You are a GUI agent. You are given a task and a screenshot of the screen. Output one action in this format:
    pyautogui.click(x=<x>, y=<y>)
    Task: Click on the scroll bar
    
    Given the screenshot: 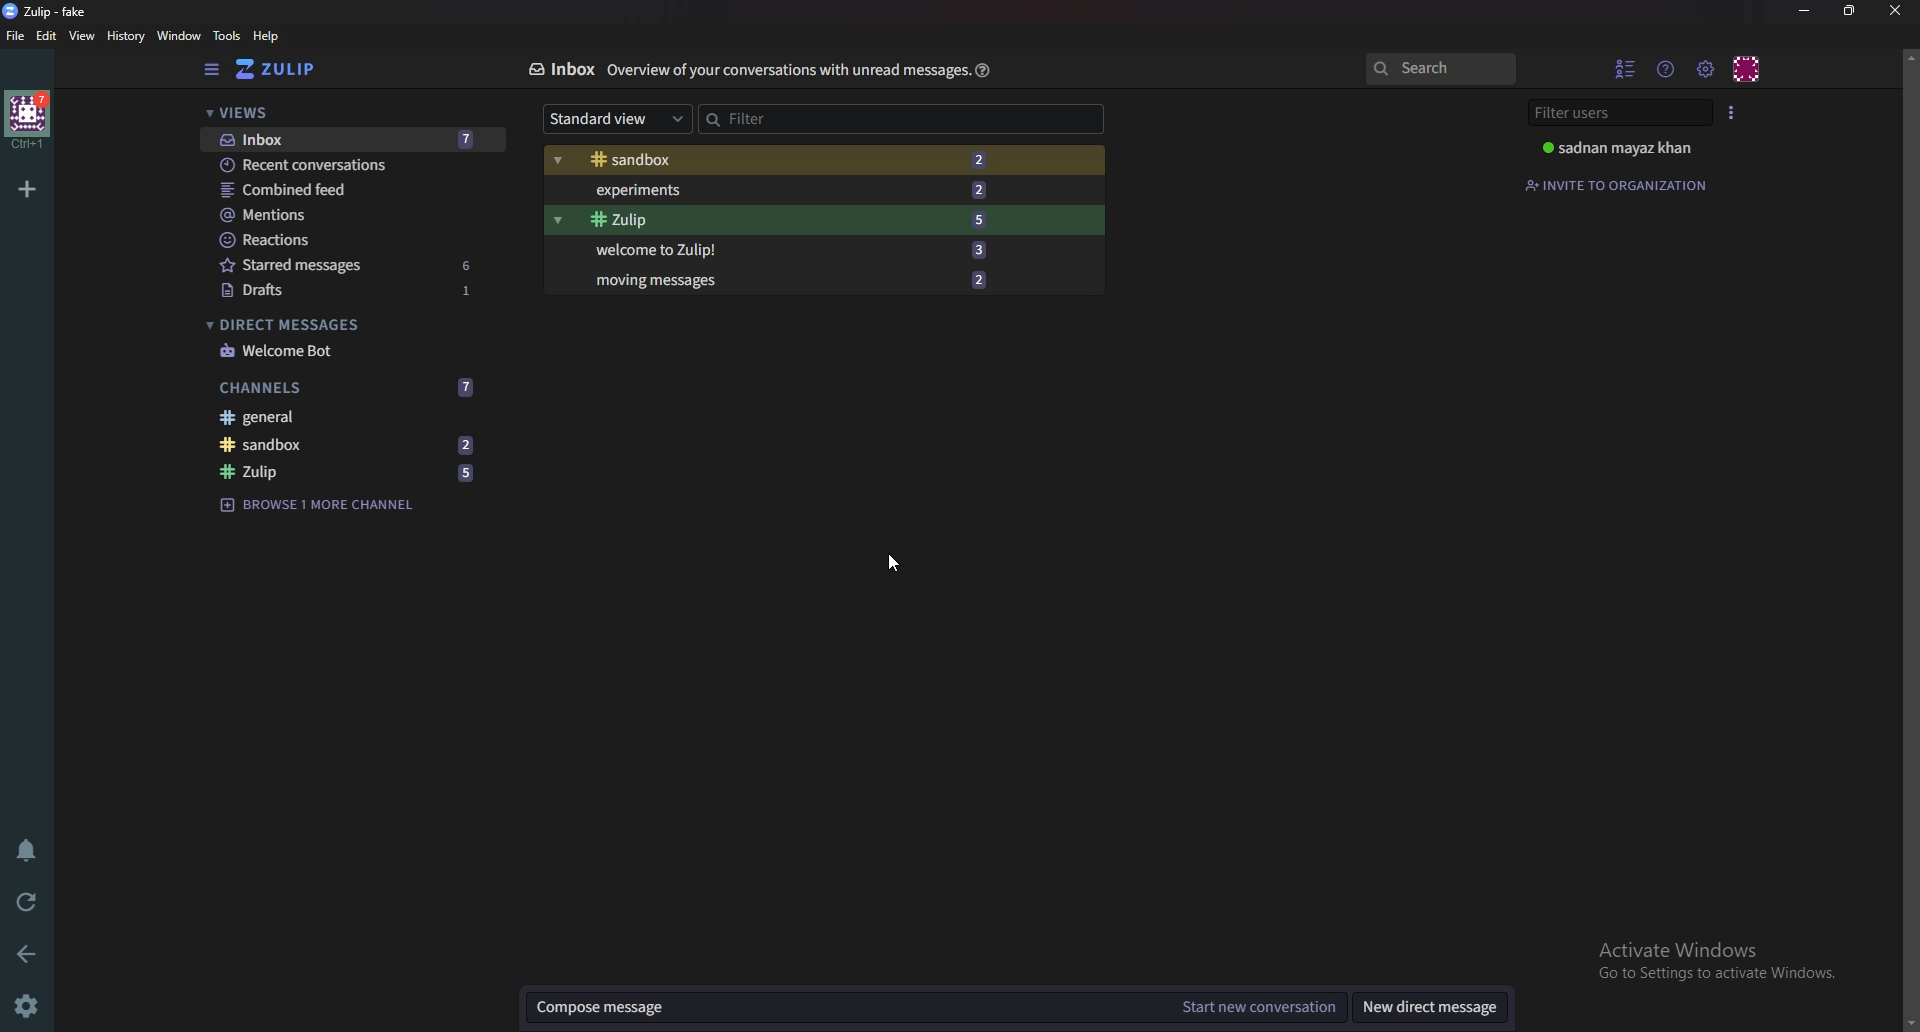 What is the action you would take?
    pyautogui.click(x=1909, y=537)
    